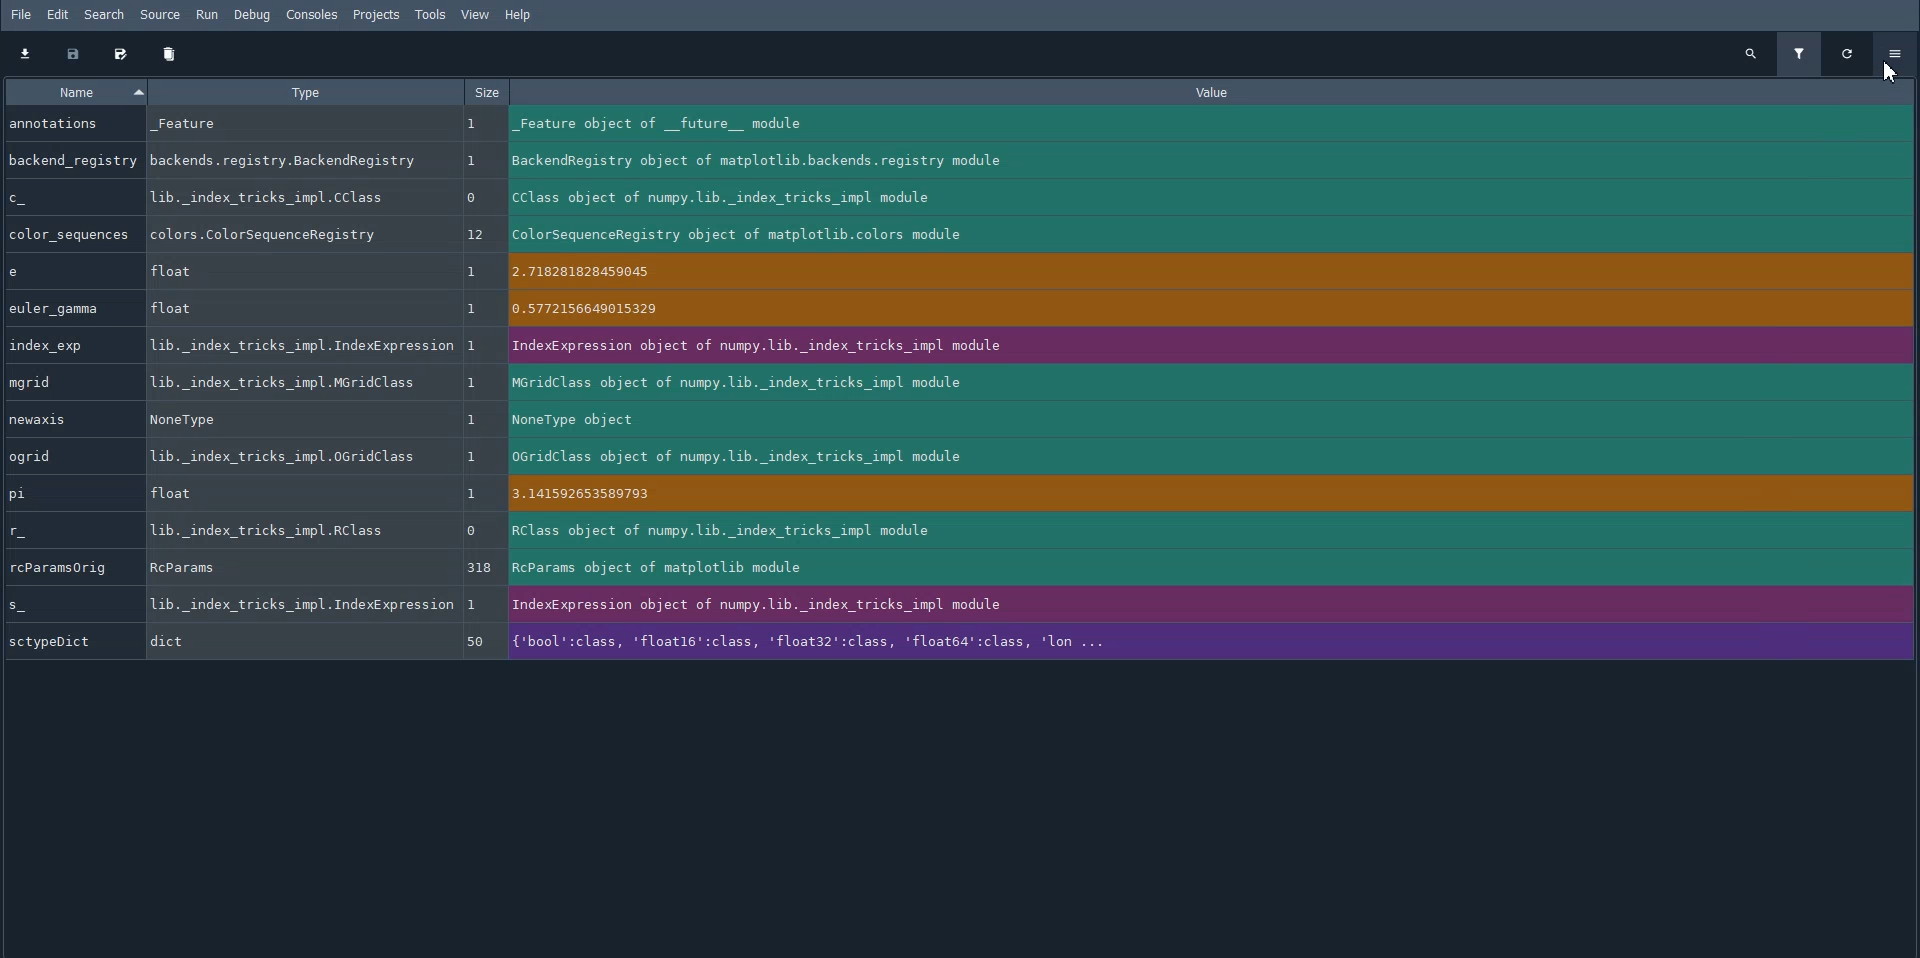  What do you see at coordinates (476, 603) in the screenshot?
I see `1` at bounding box center [476, 603].